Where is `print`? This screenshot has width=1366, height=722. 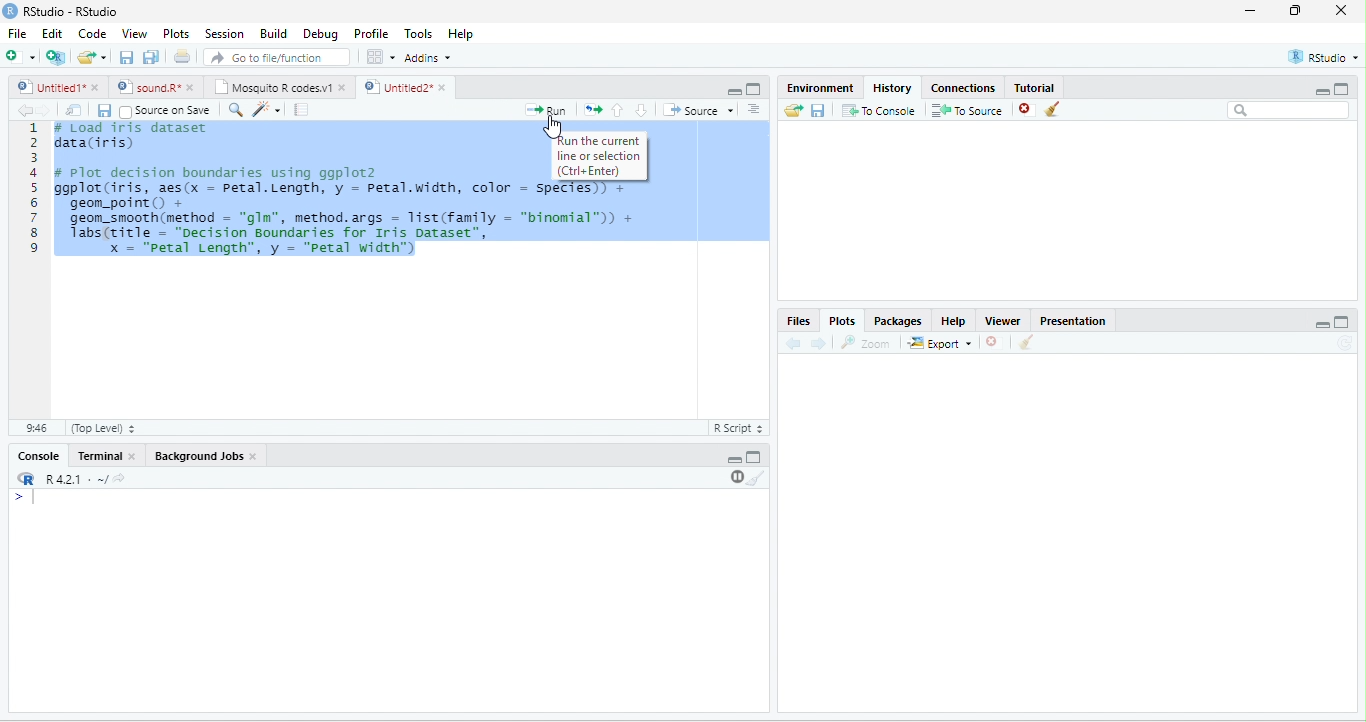 print is located at coordinates (181, 56).